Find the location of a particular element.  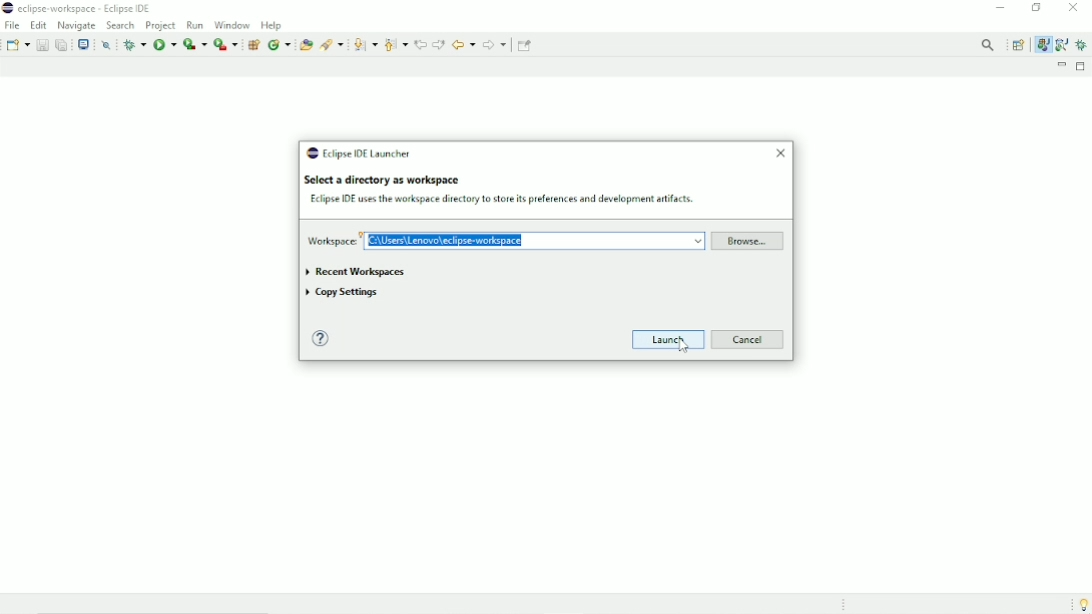

Java is located at coordinates (1042, 44).